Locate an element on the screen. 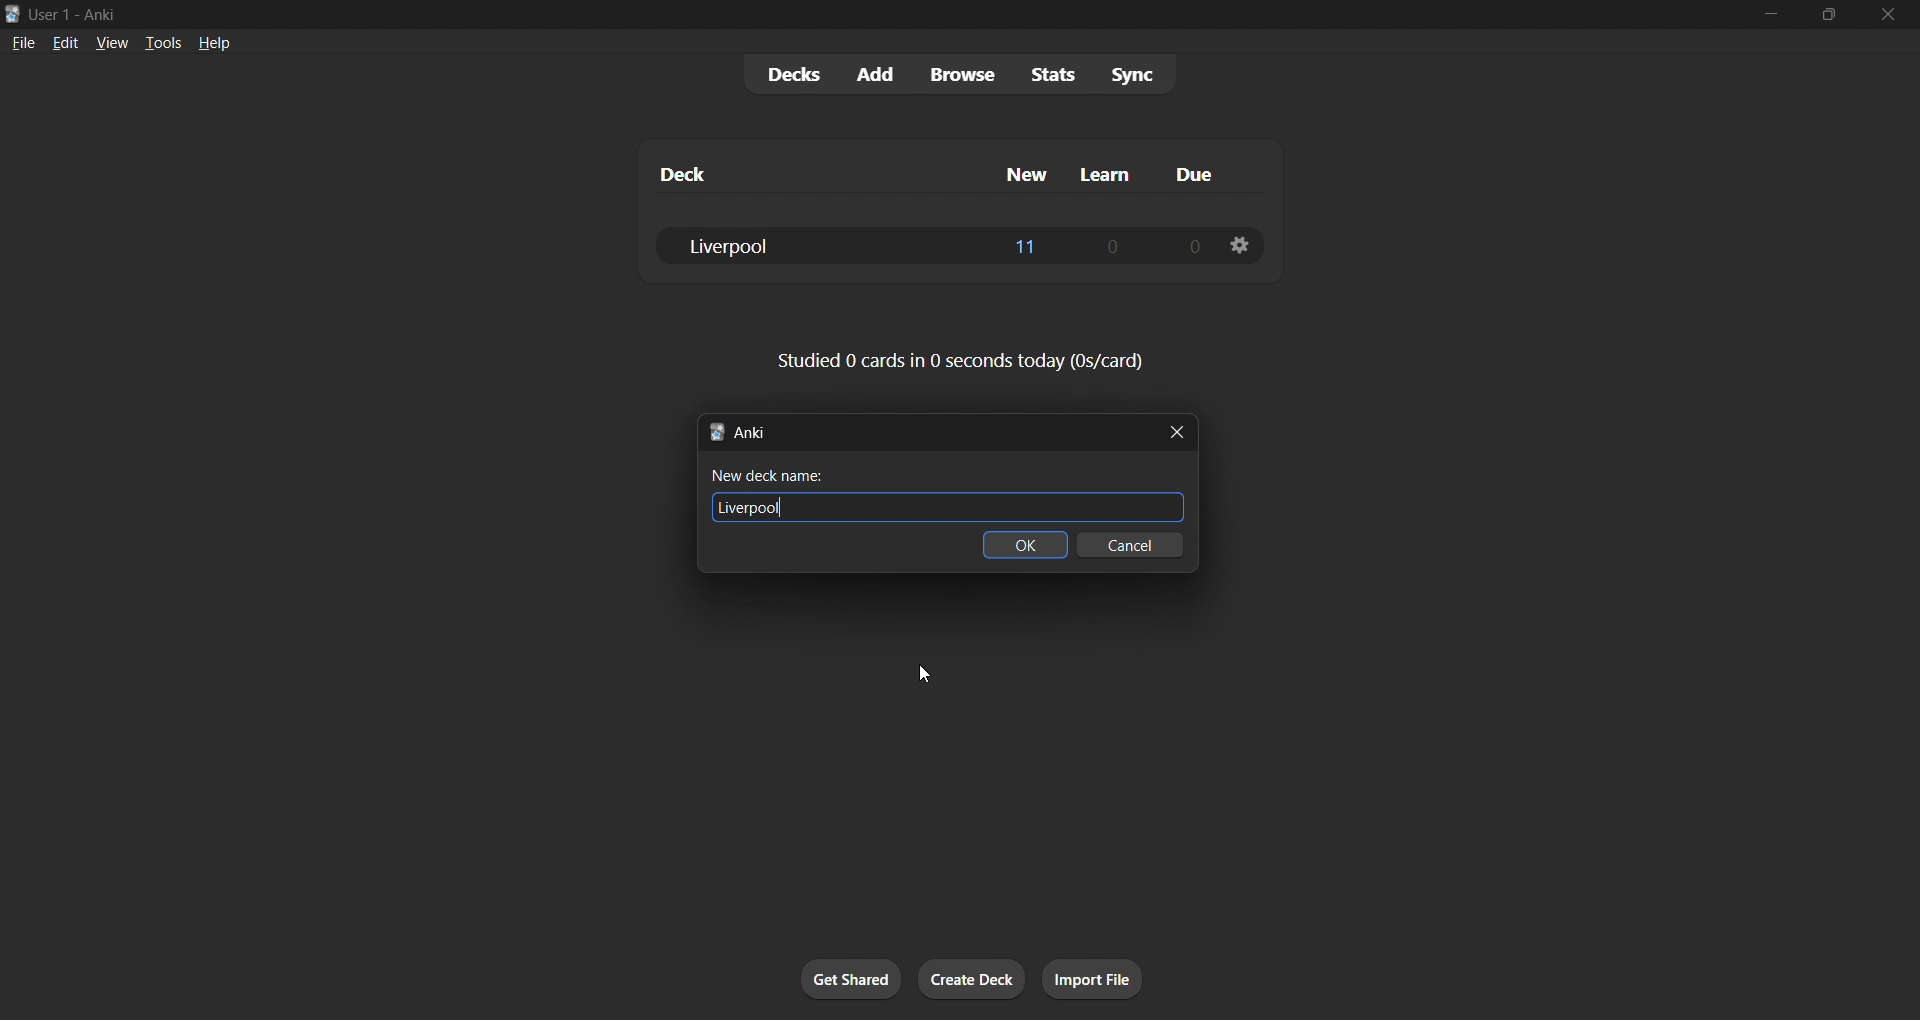  tools is located at coordinates (163, 44).